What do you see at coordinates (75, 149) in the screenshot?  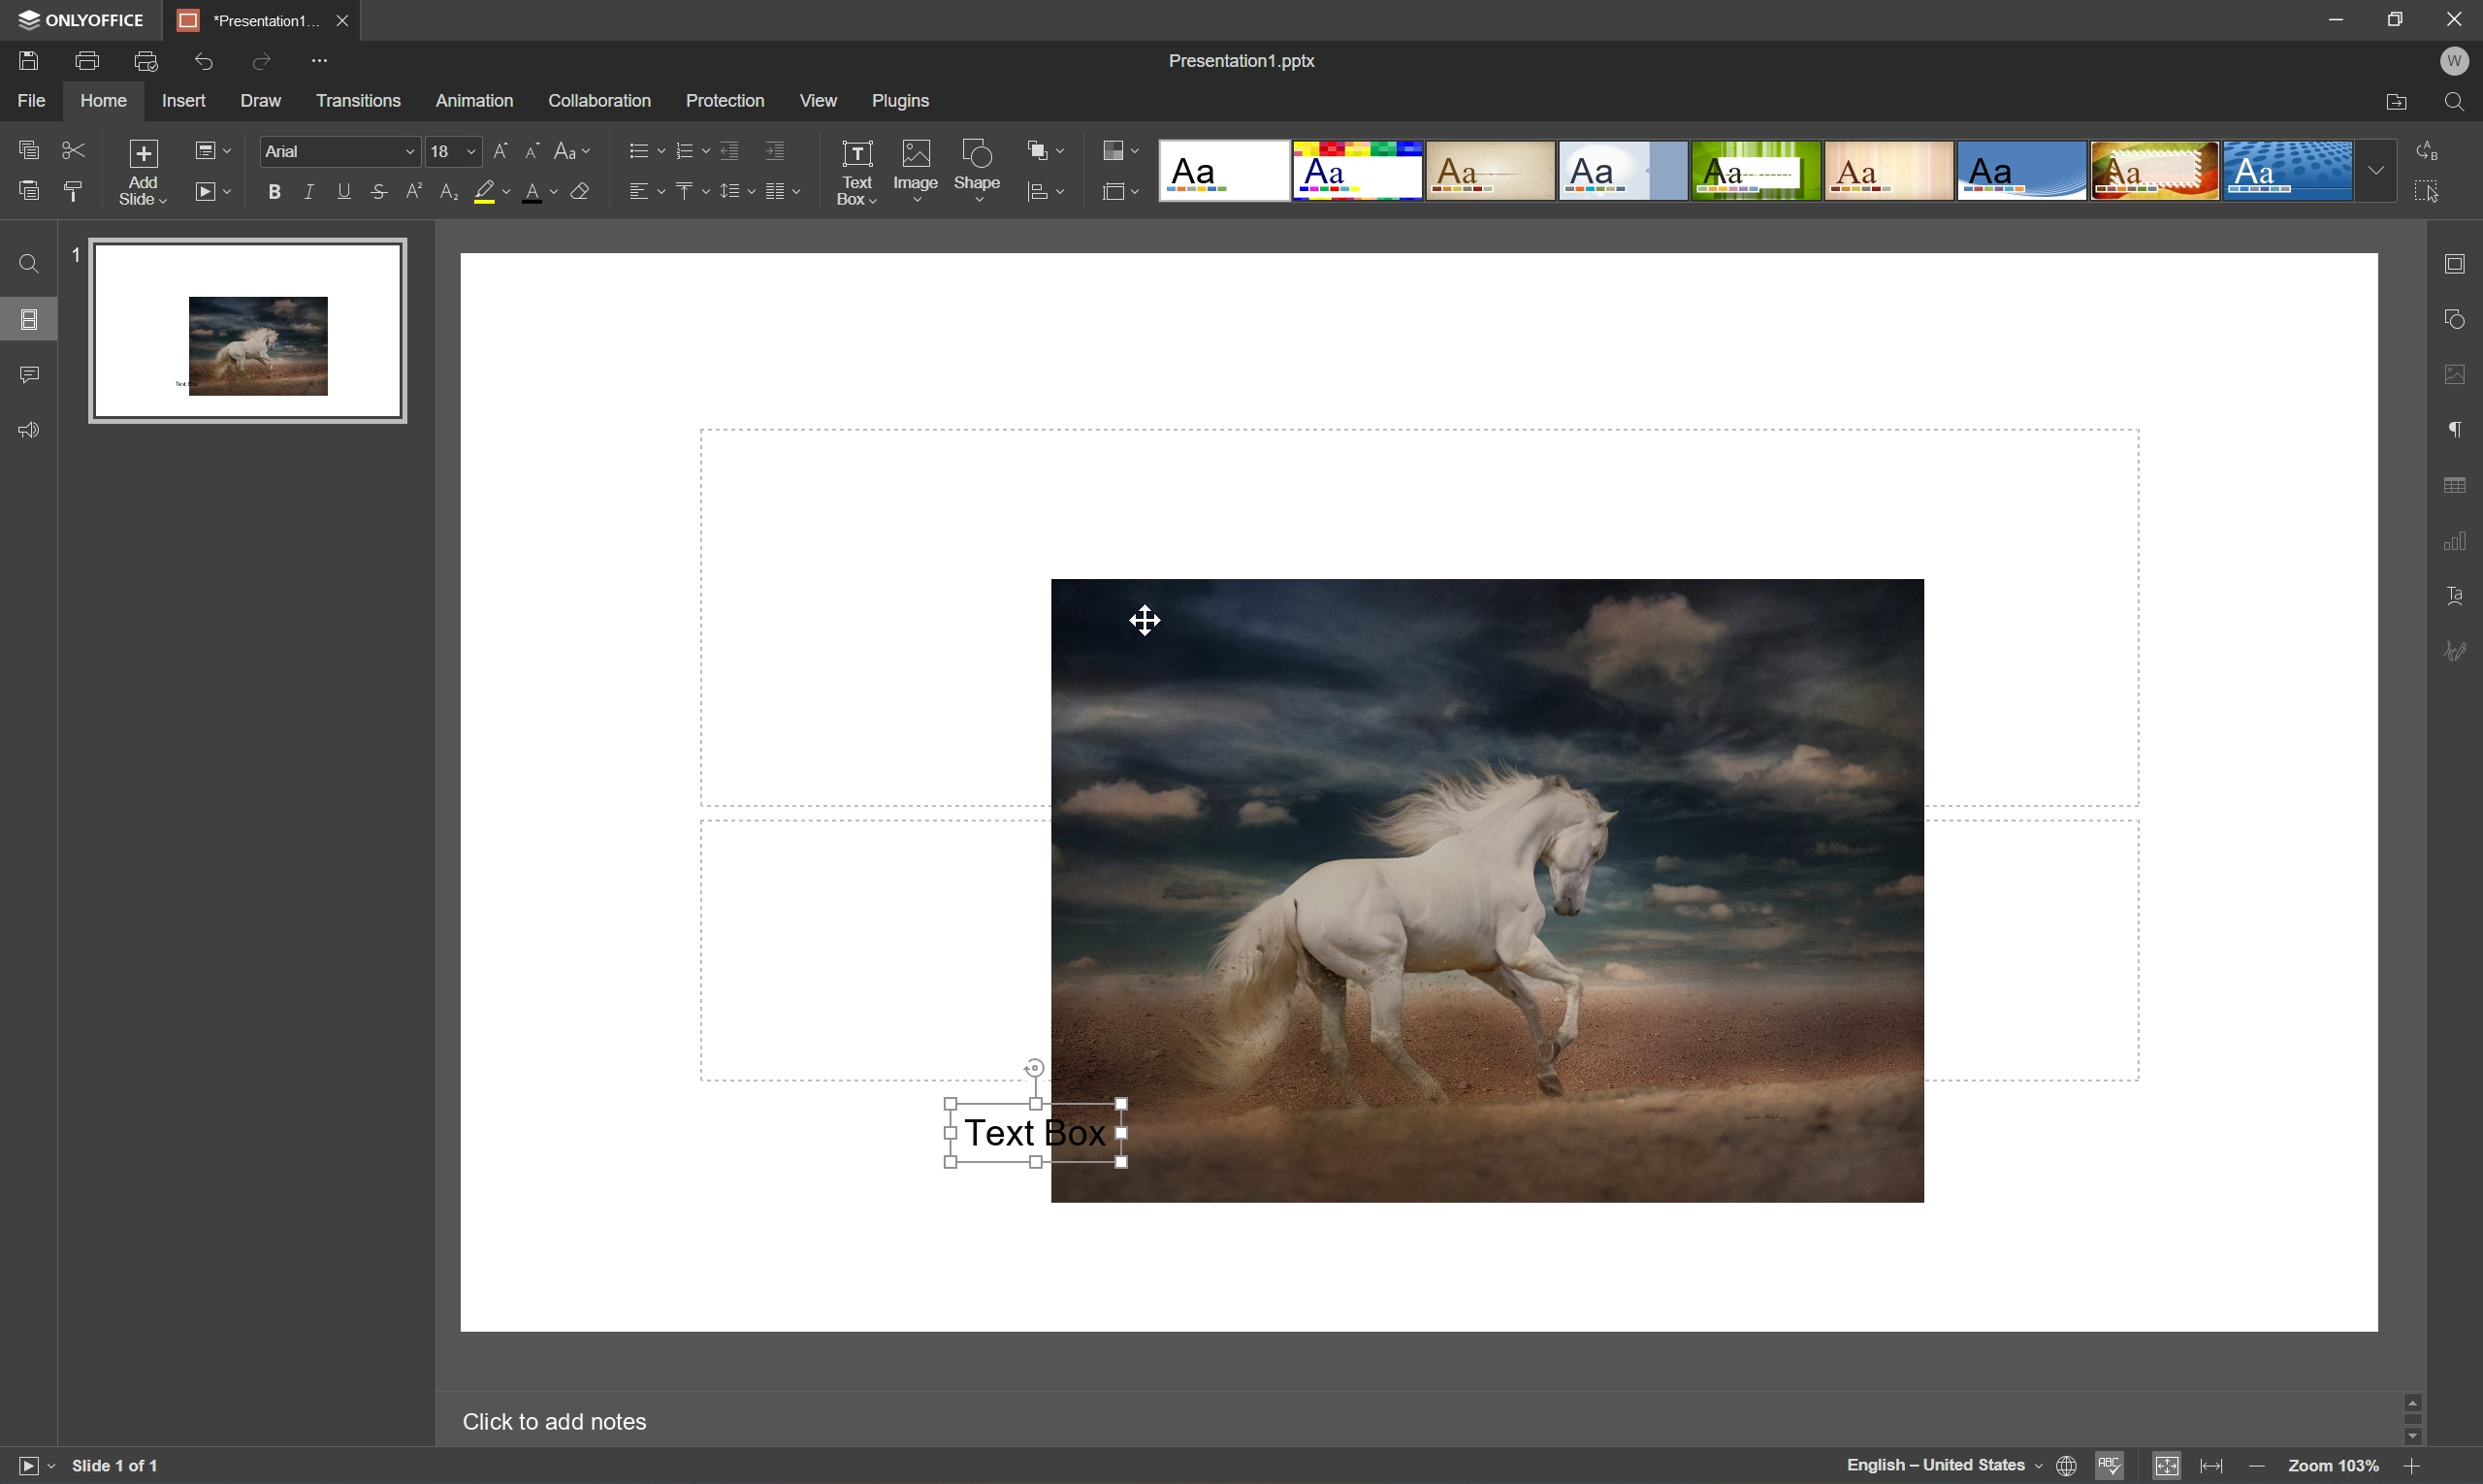 I see `Cut` at bounding box center [75, 149].